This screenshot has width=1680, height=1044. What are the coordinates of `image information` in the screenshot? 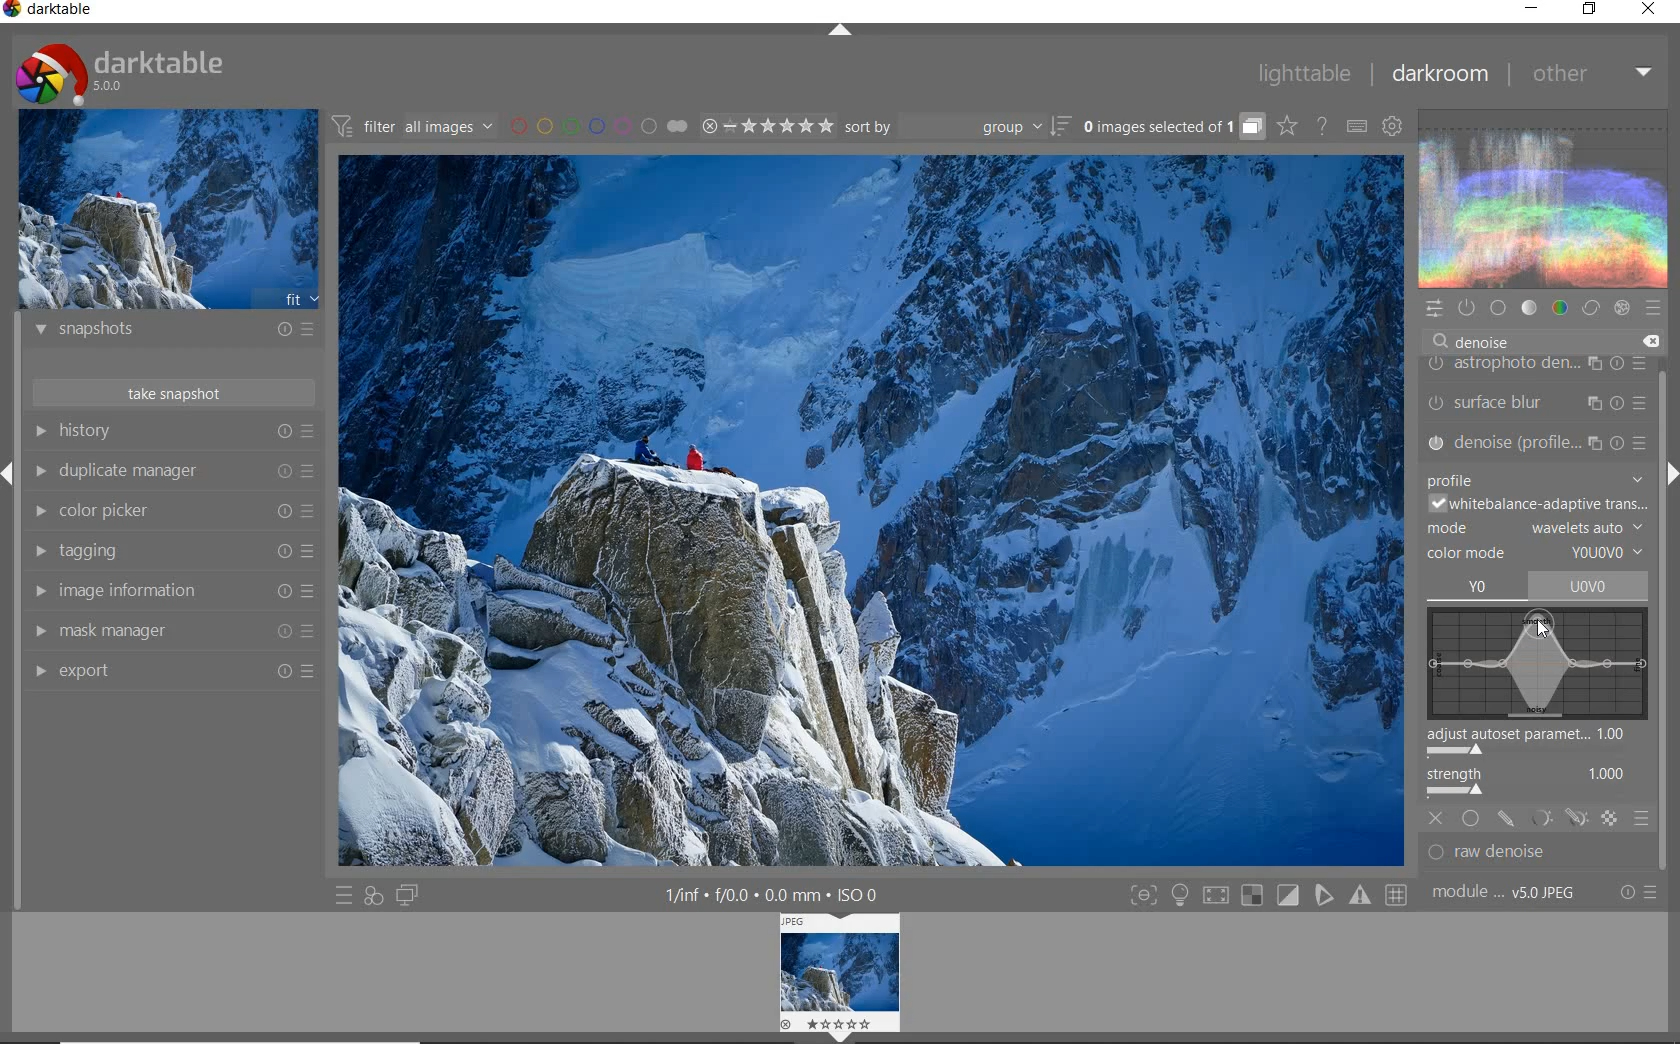 It's located at (172, 591).